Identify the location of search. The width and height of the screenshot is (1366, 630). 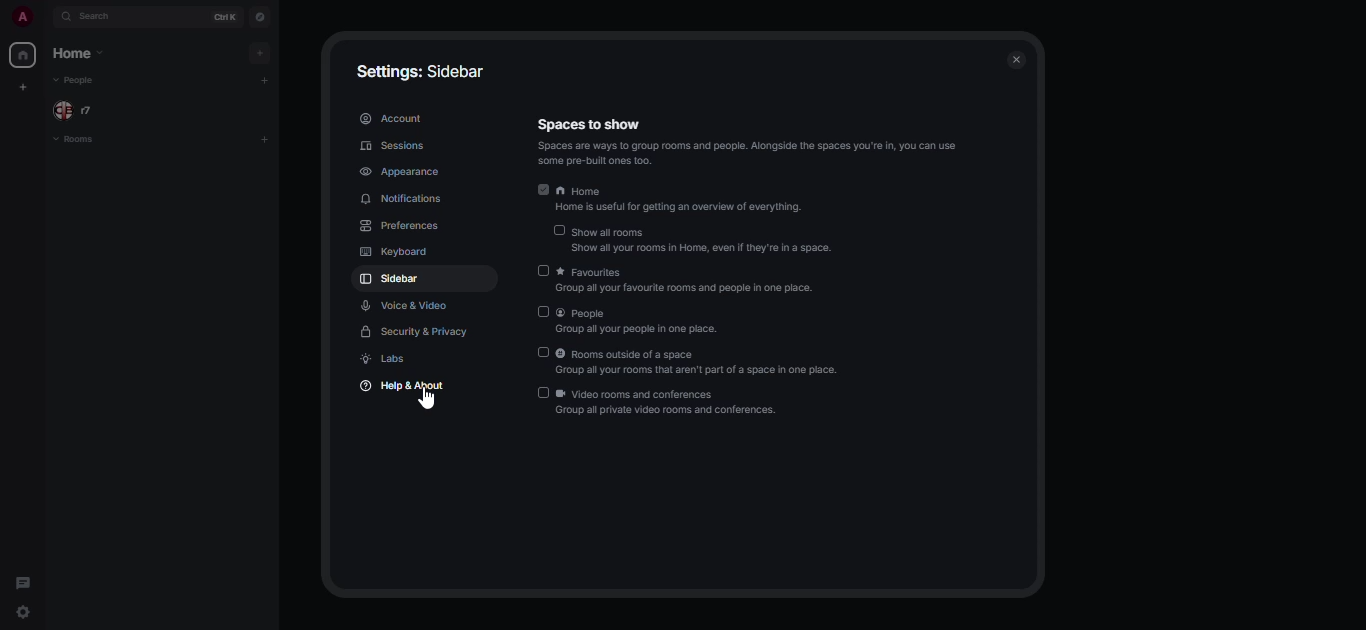
(95, 16).